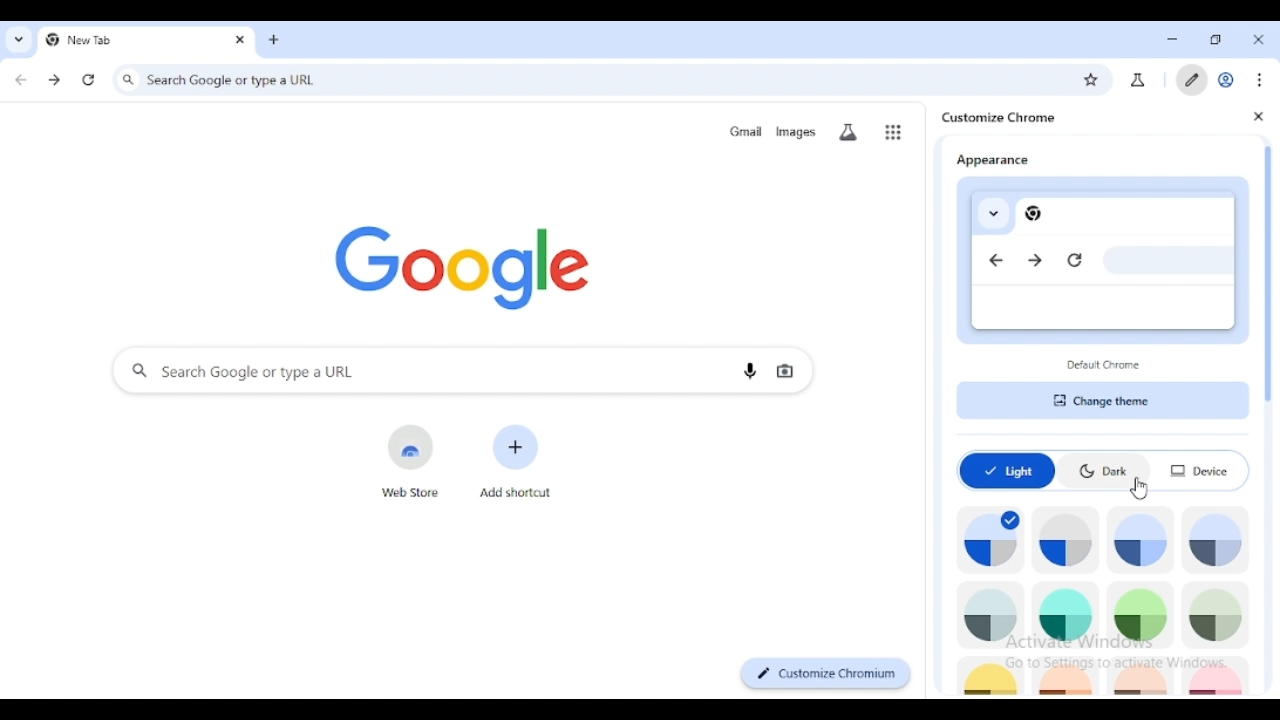 The height and width of the screenshot is (720, 1280). Describe the element at coordinates (1259, 39) in the screenshot. I see `close tab` at that location.